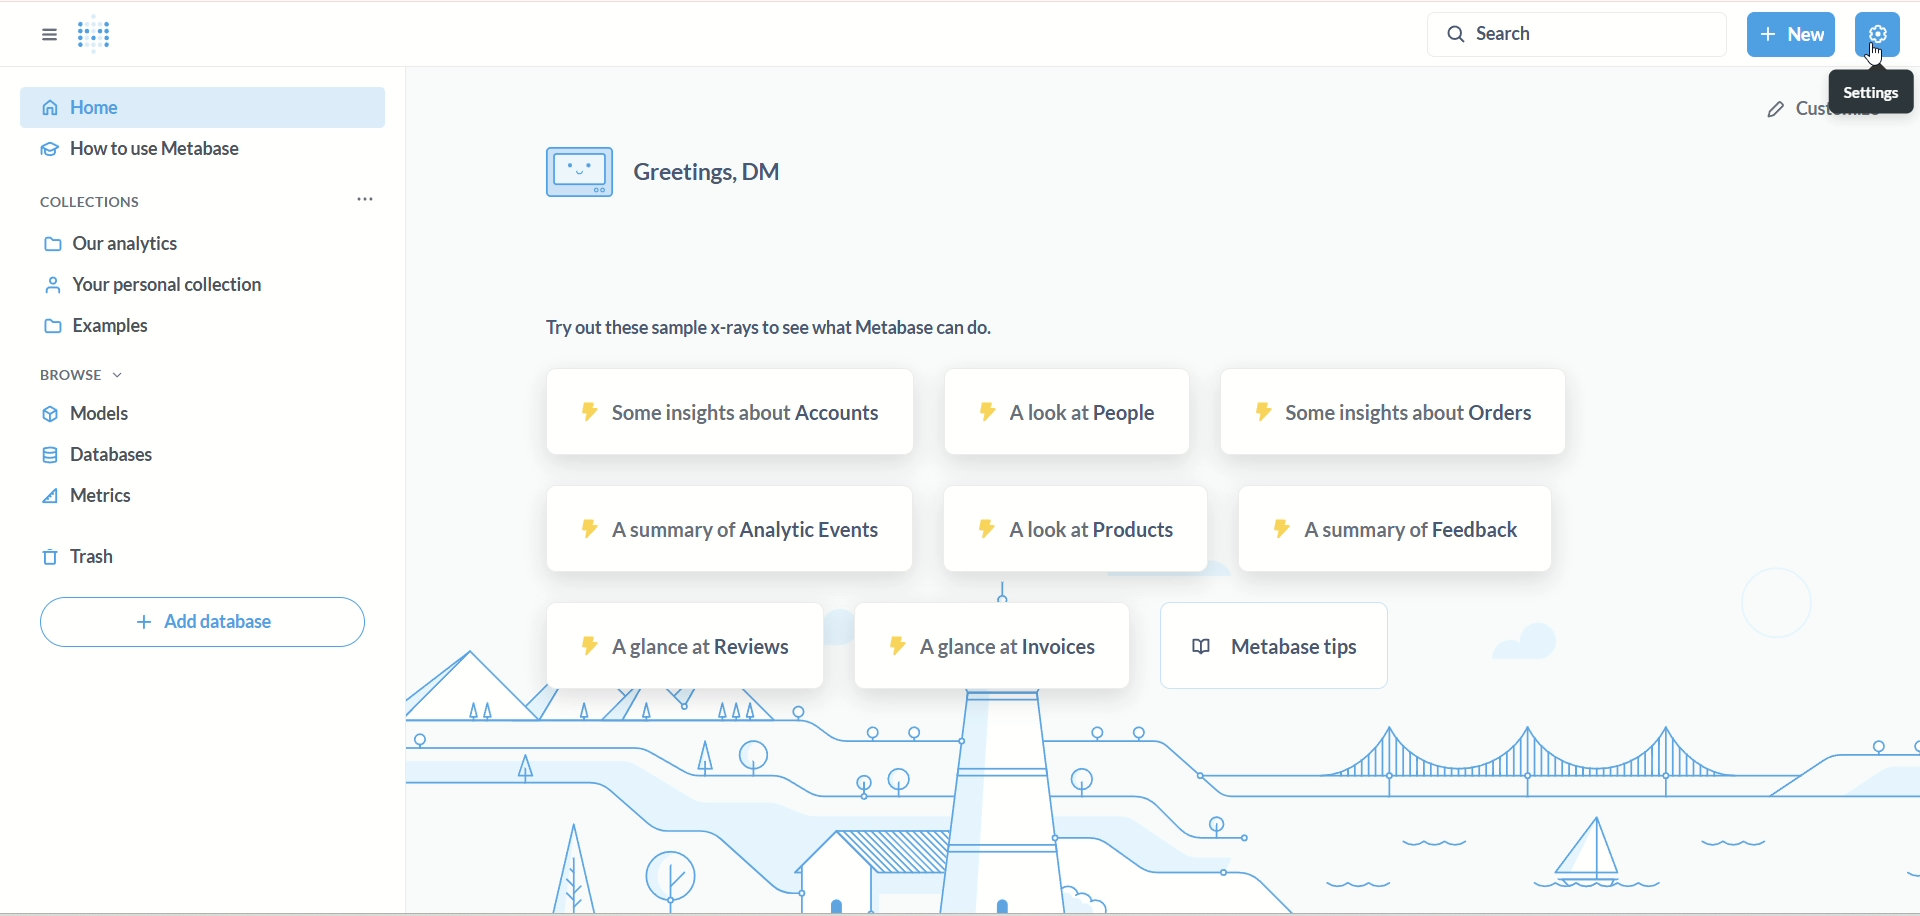 This screenshot has width=1920, height=916. Describe the element at coordinates (1789, 35) in the screenshot. I see `new` at that location.